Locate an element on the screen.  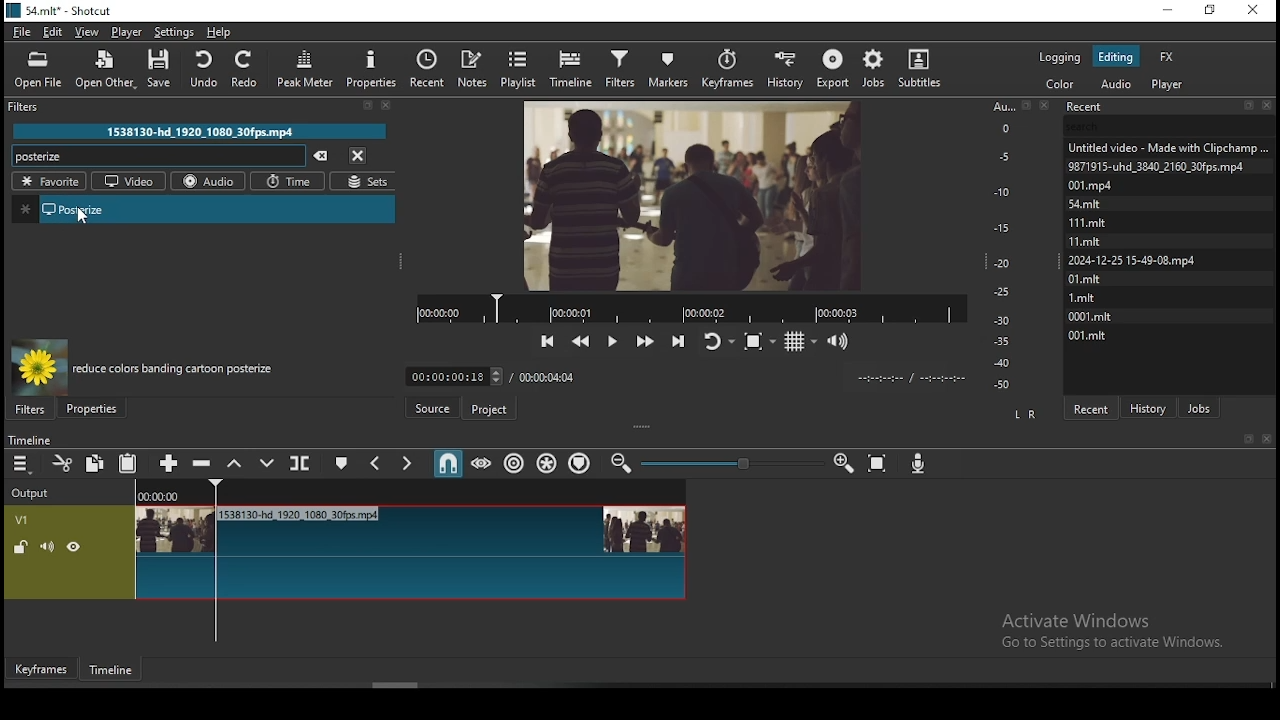
reduce colors banding cartoon posterize is located at coordinates (175, 368).